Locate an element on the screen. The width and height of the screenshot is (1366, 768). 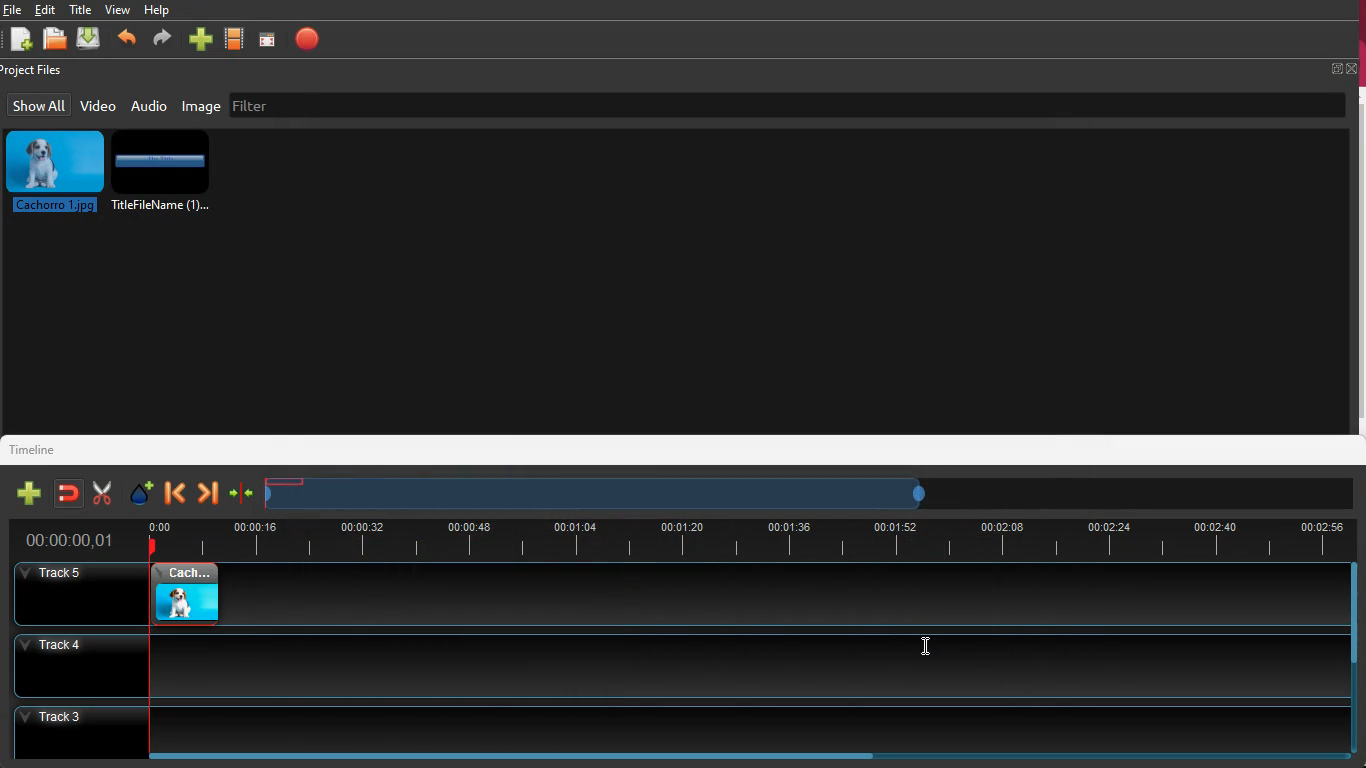
help is located at coordinates (158, 12).